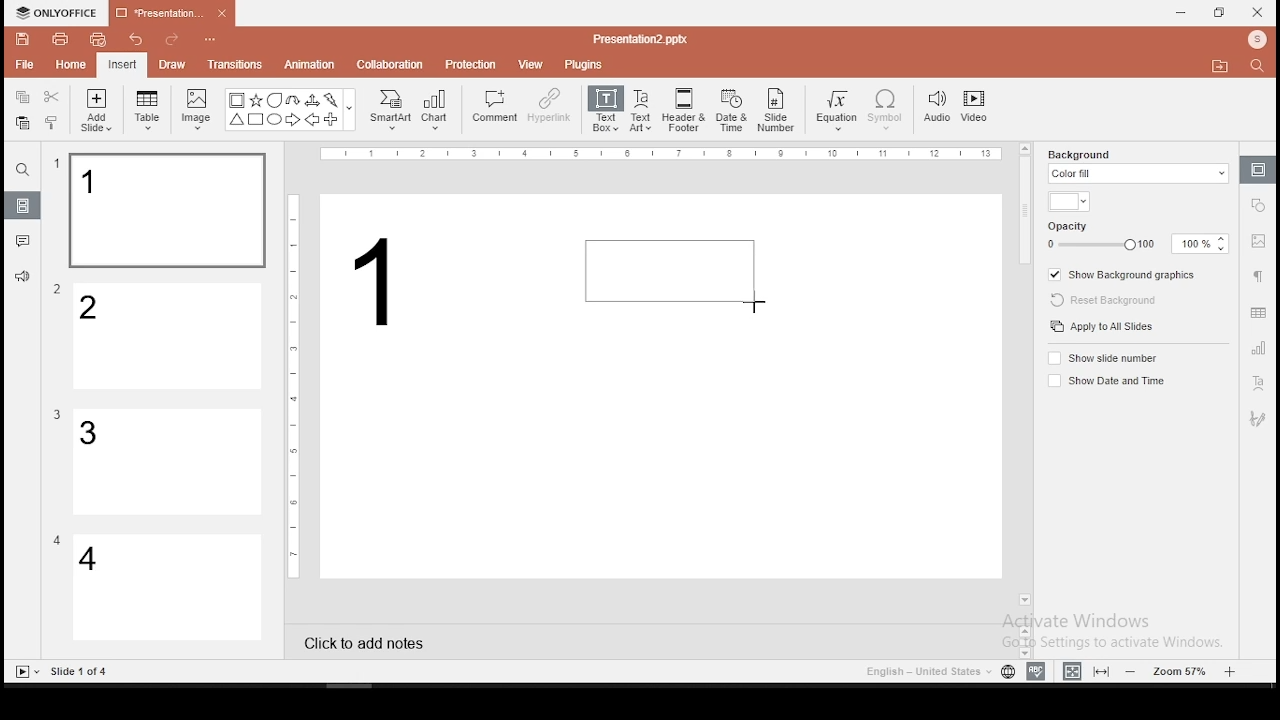  What do you see at coordinates (585, 61) in the screenshot?
I see `plugins` at bounding box center [585, 61].